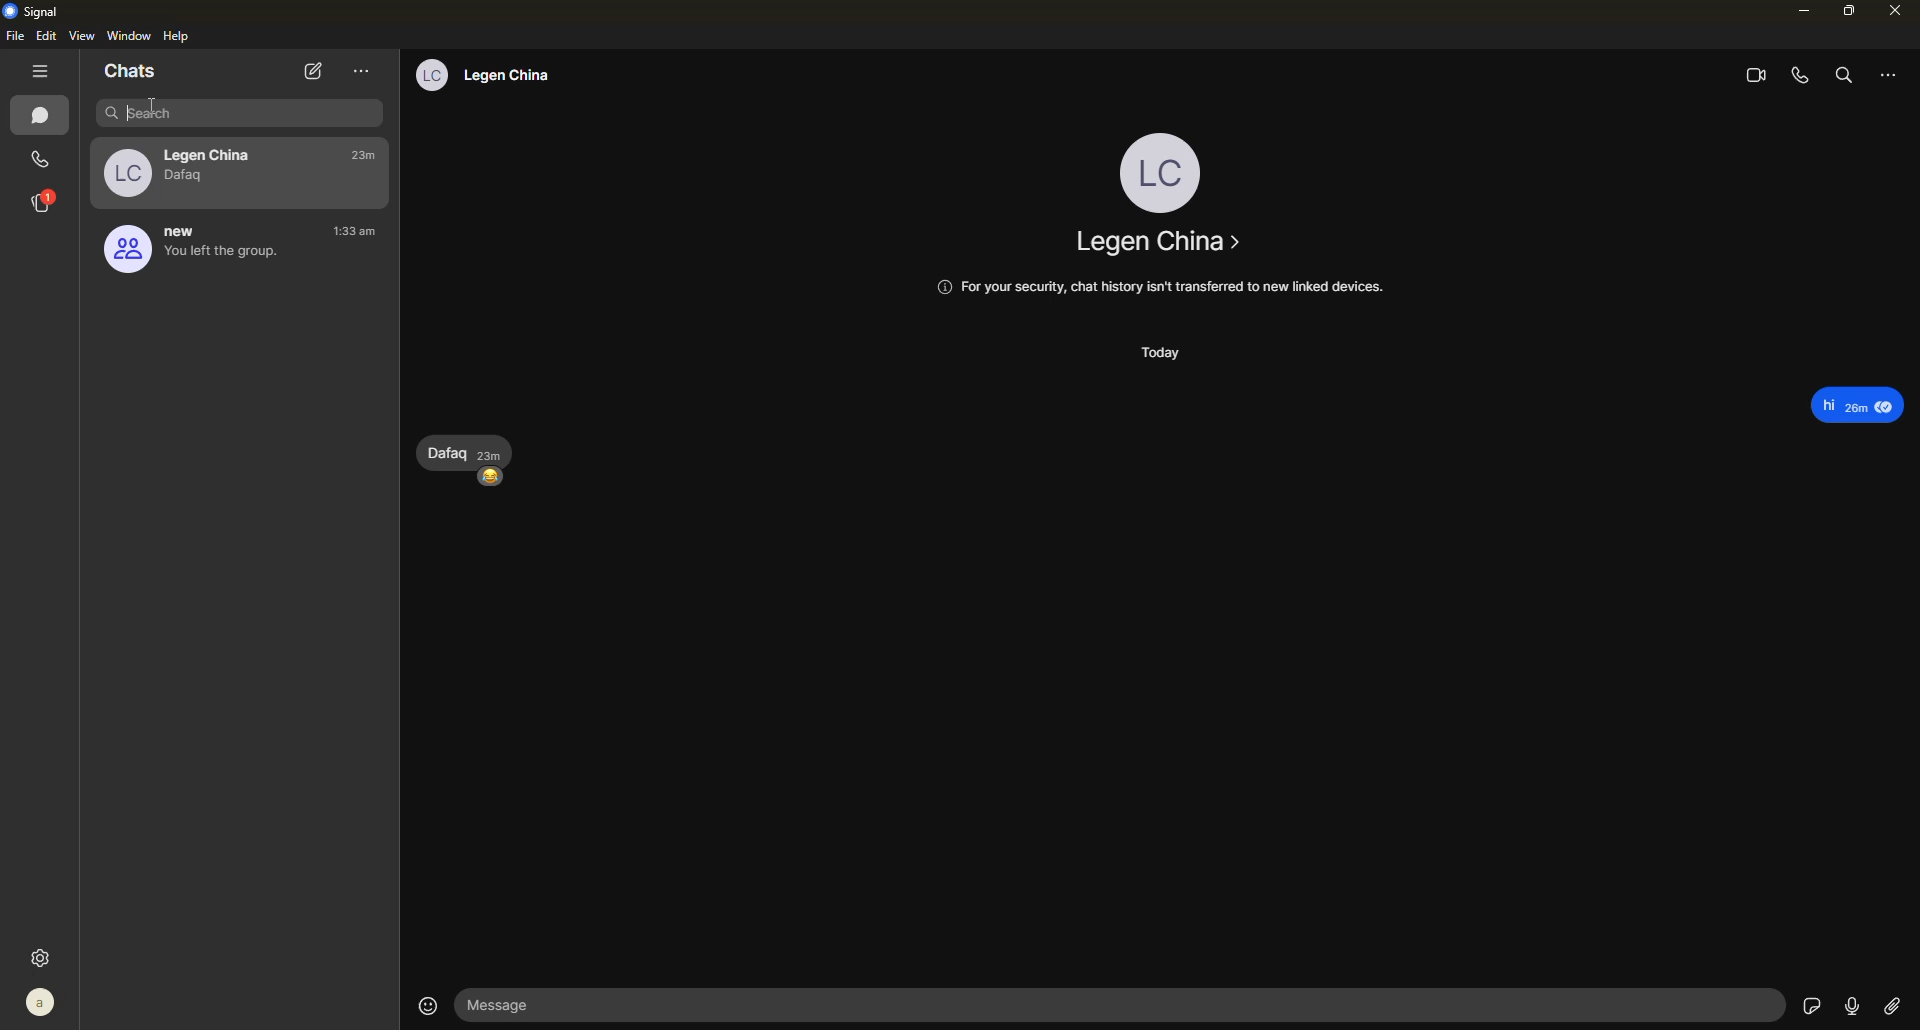 The image size is (1920, 1030). Describe the element at coordinates (363, 72) in the screenshot. I see `more` at that location.